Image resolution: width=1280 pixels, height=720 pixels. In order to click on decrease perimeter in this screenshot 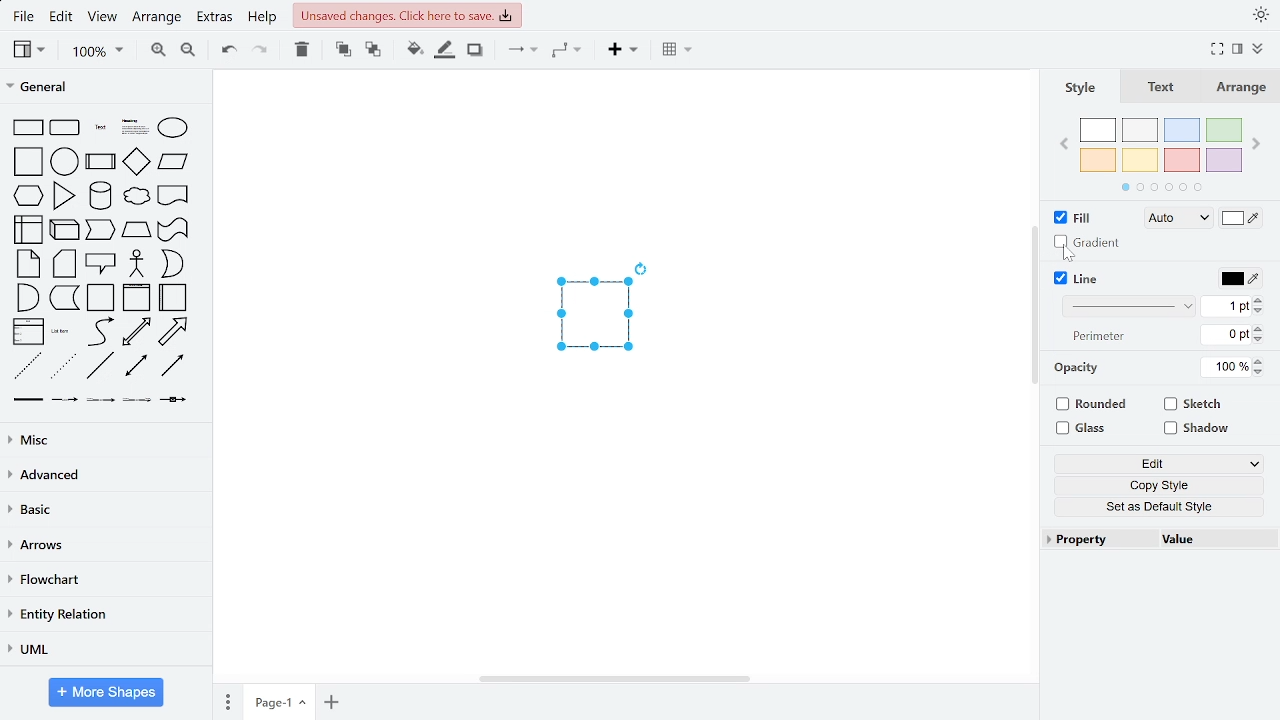, I will do `click(1261, 312)`.